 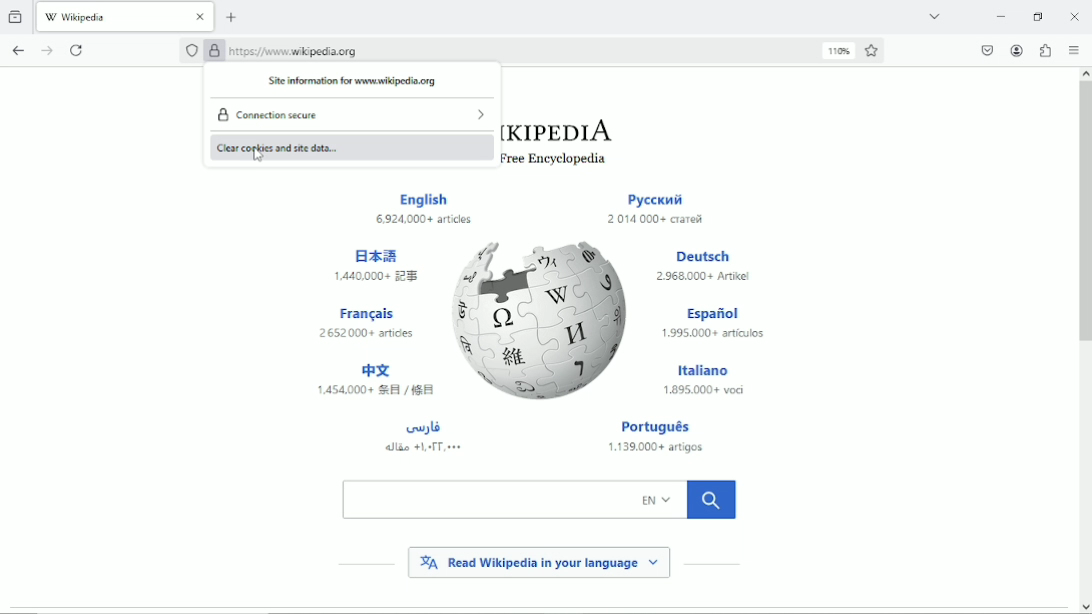 What do you see at coordinates (126, 15) in the screenshot?
I see `Current tab` at bounding box center [126, 15].